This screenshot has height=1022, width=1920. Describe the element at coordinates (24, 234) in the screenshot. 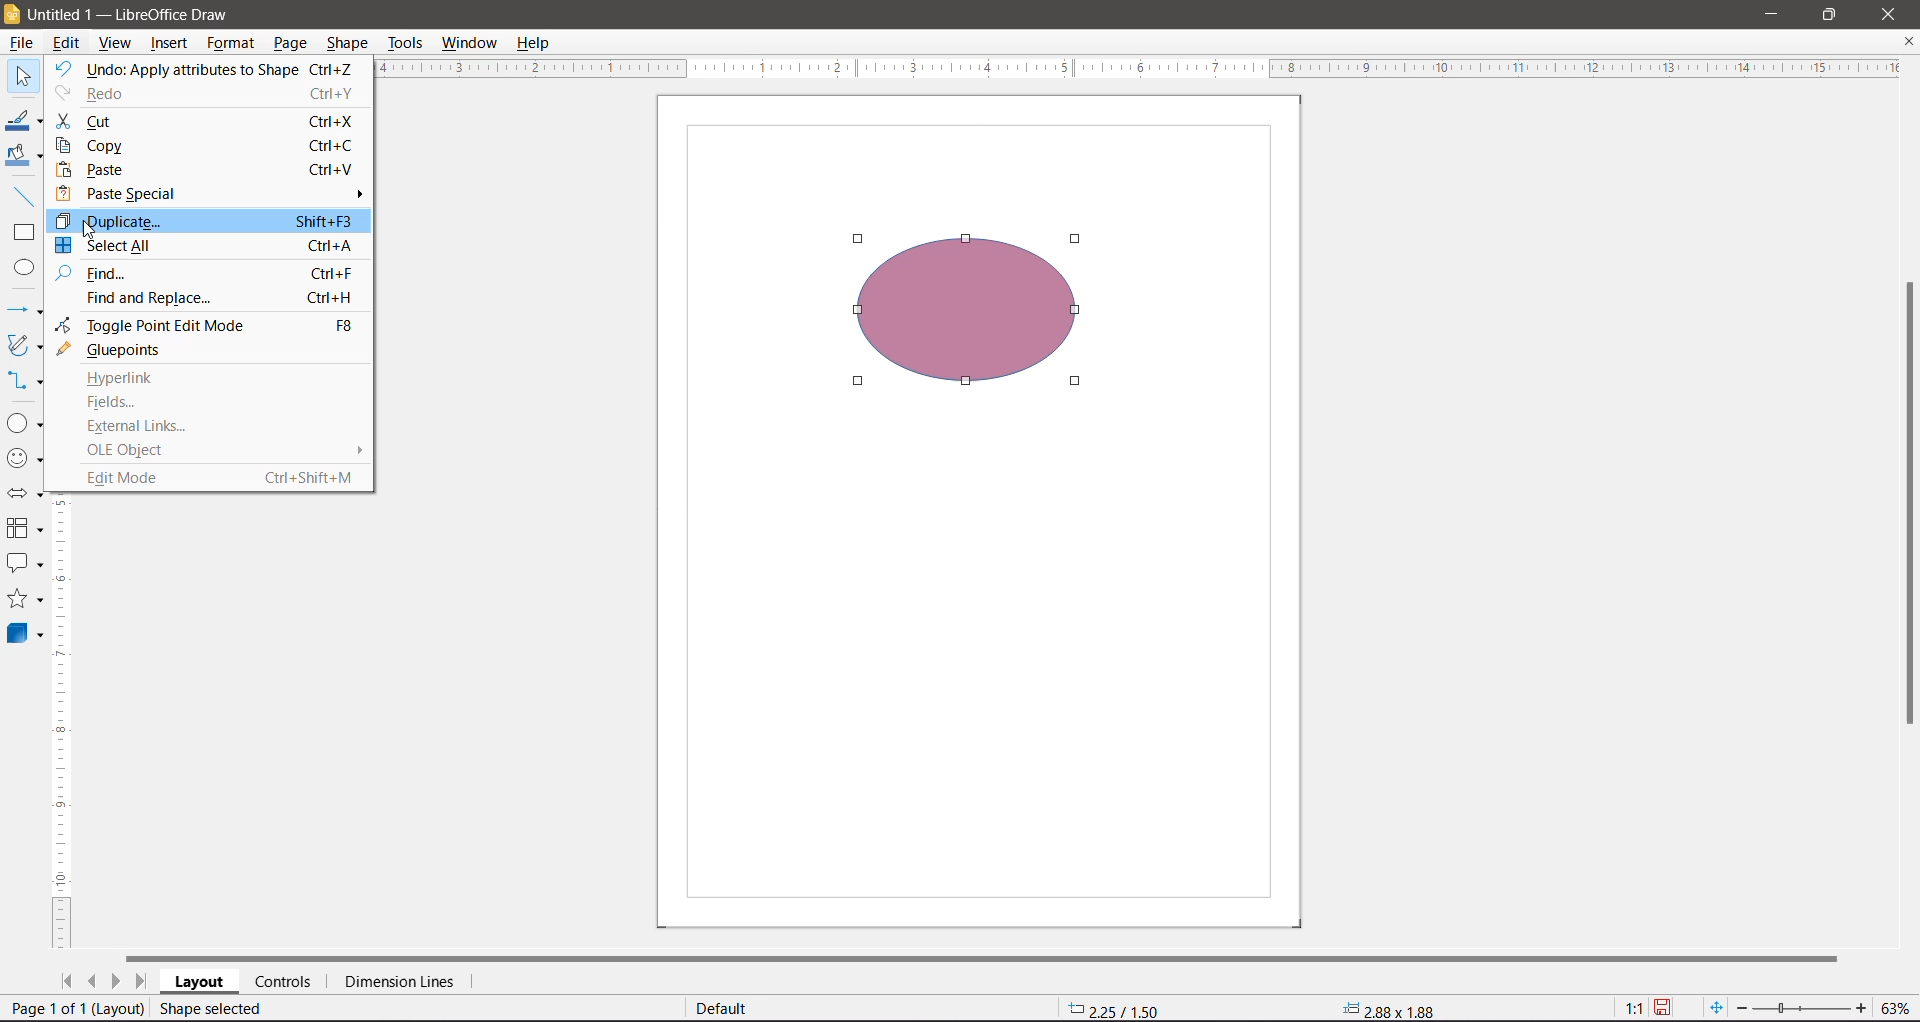

I see `Rectangle` at that location.